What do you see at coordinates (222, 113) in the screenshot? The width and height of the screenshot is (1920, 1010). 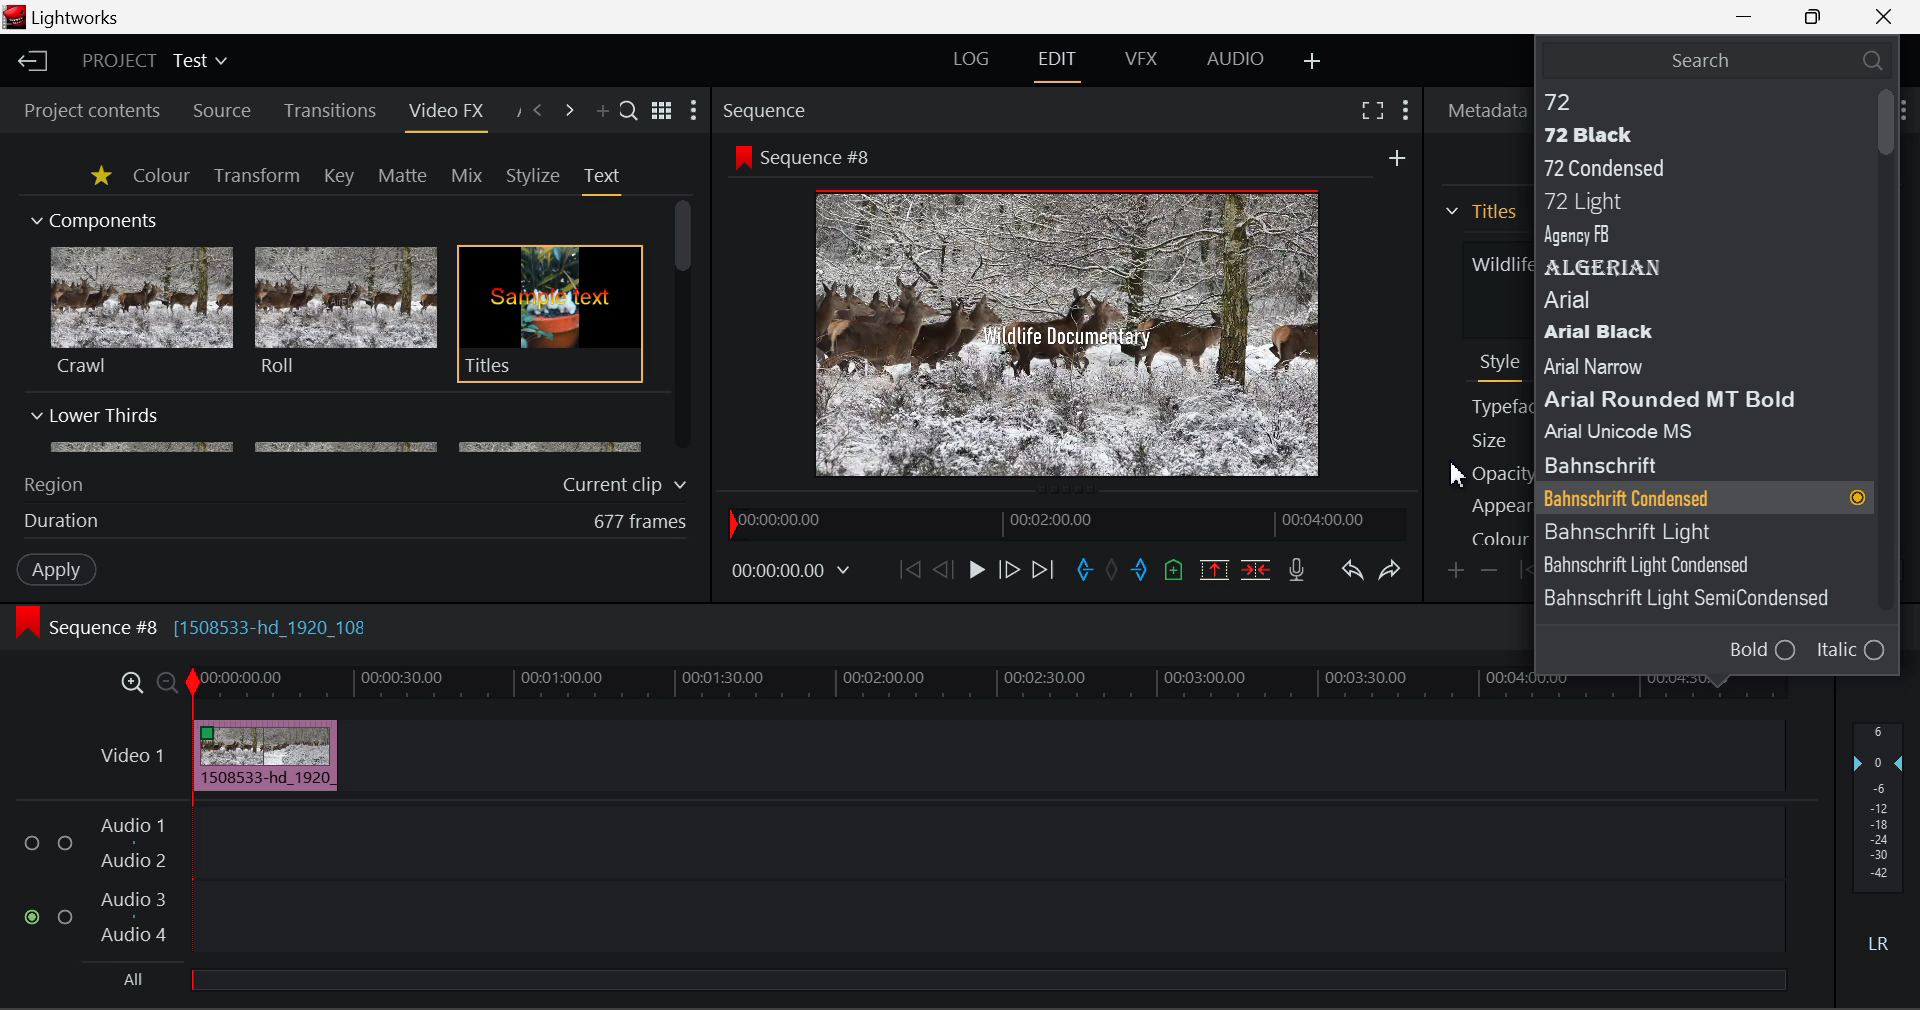 I see `Source` at bounding box center [222, 113].